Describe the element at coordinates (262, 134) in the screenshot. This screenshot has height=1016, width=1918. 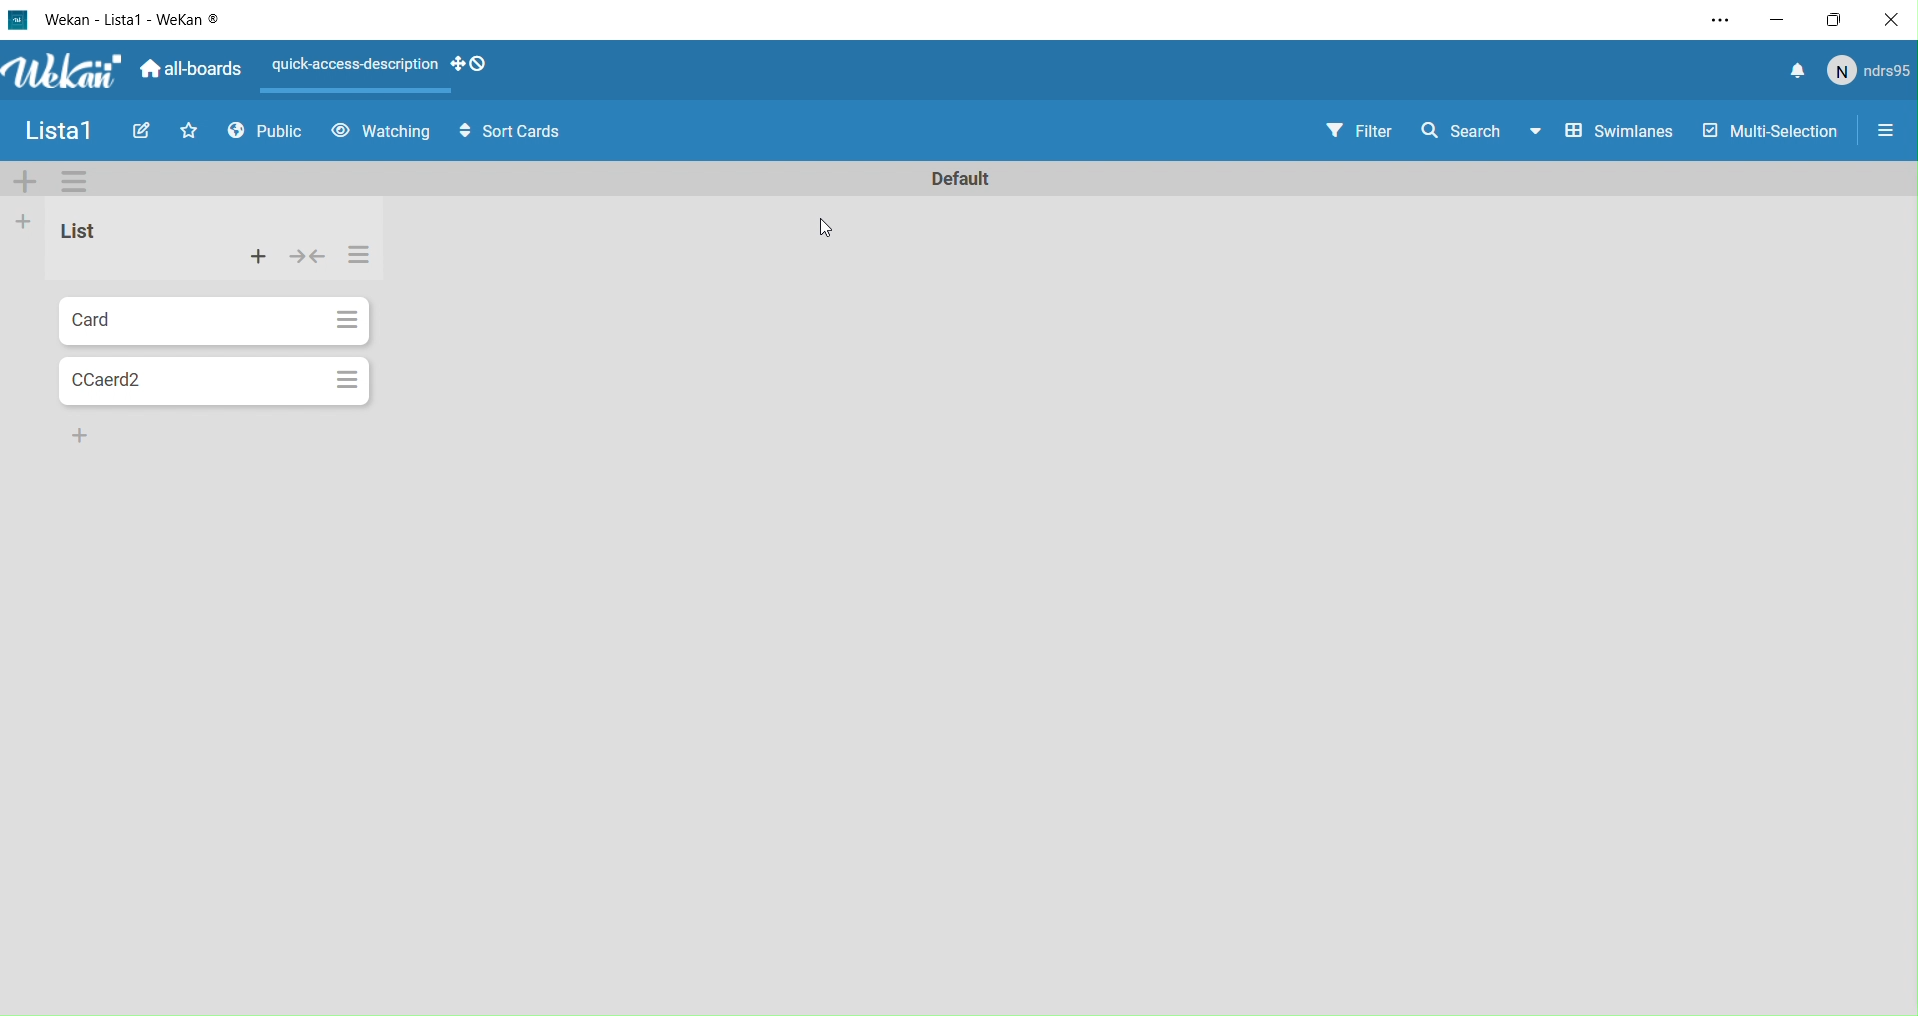
I see `Public` at that location.